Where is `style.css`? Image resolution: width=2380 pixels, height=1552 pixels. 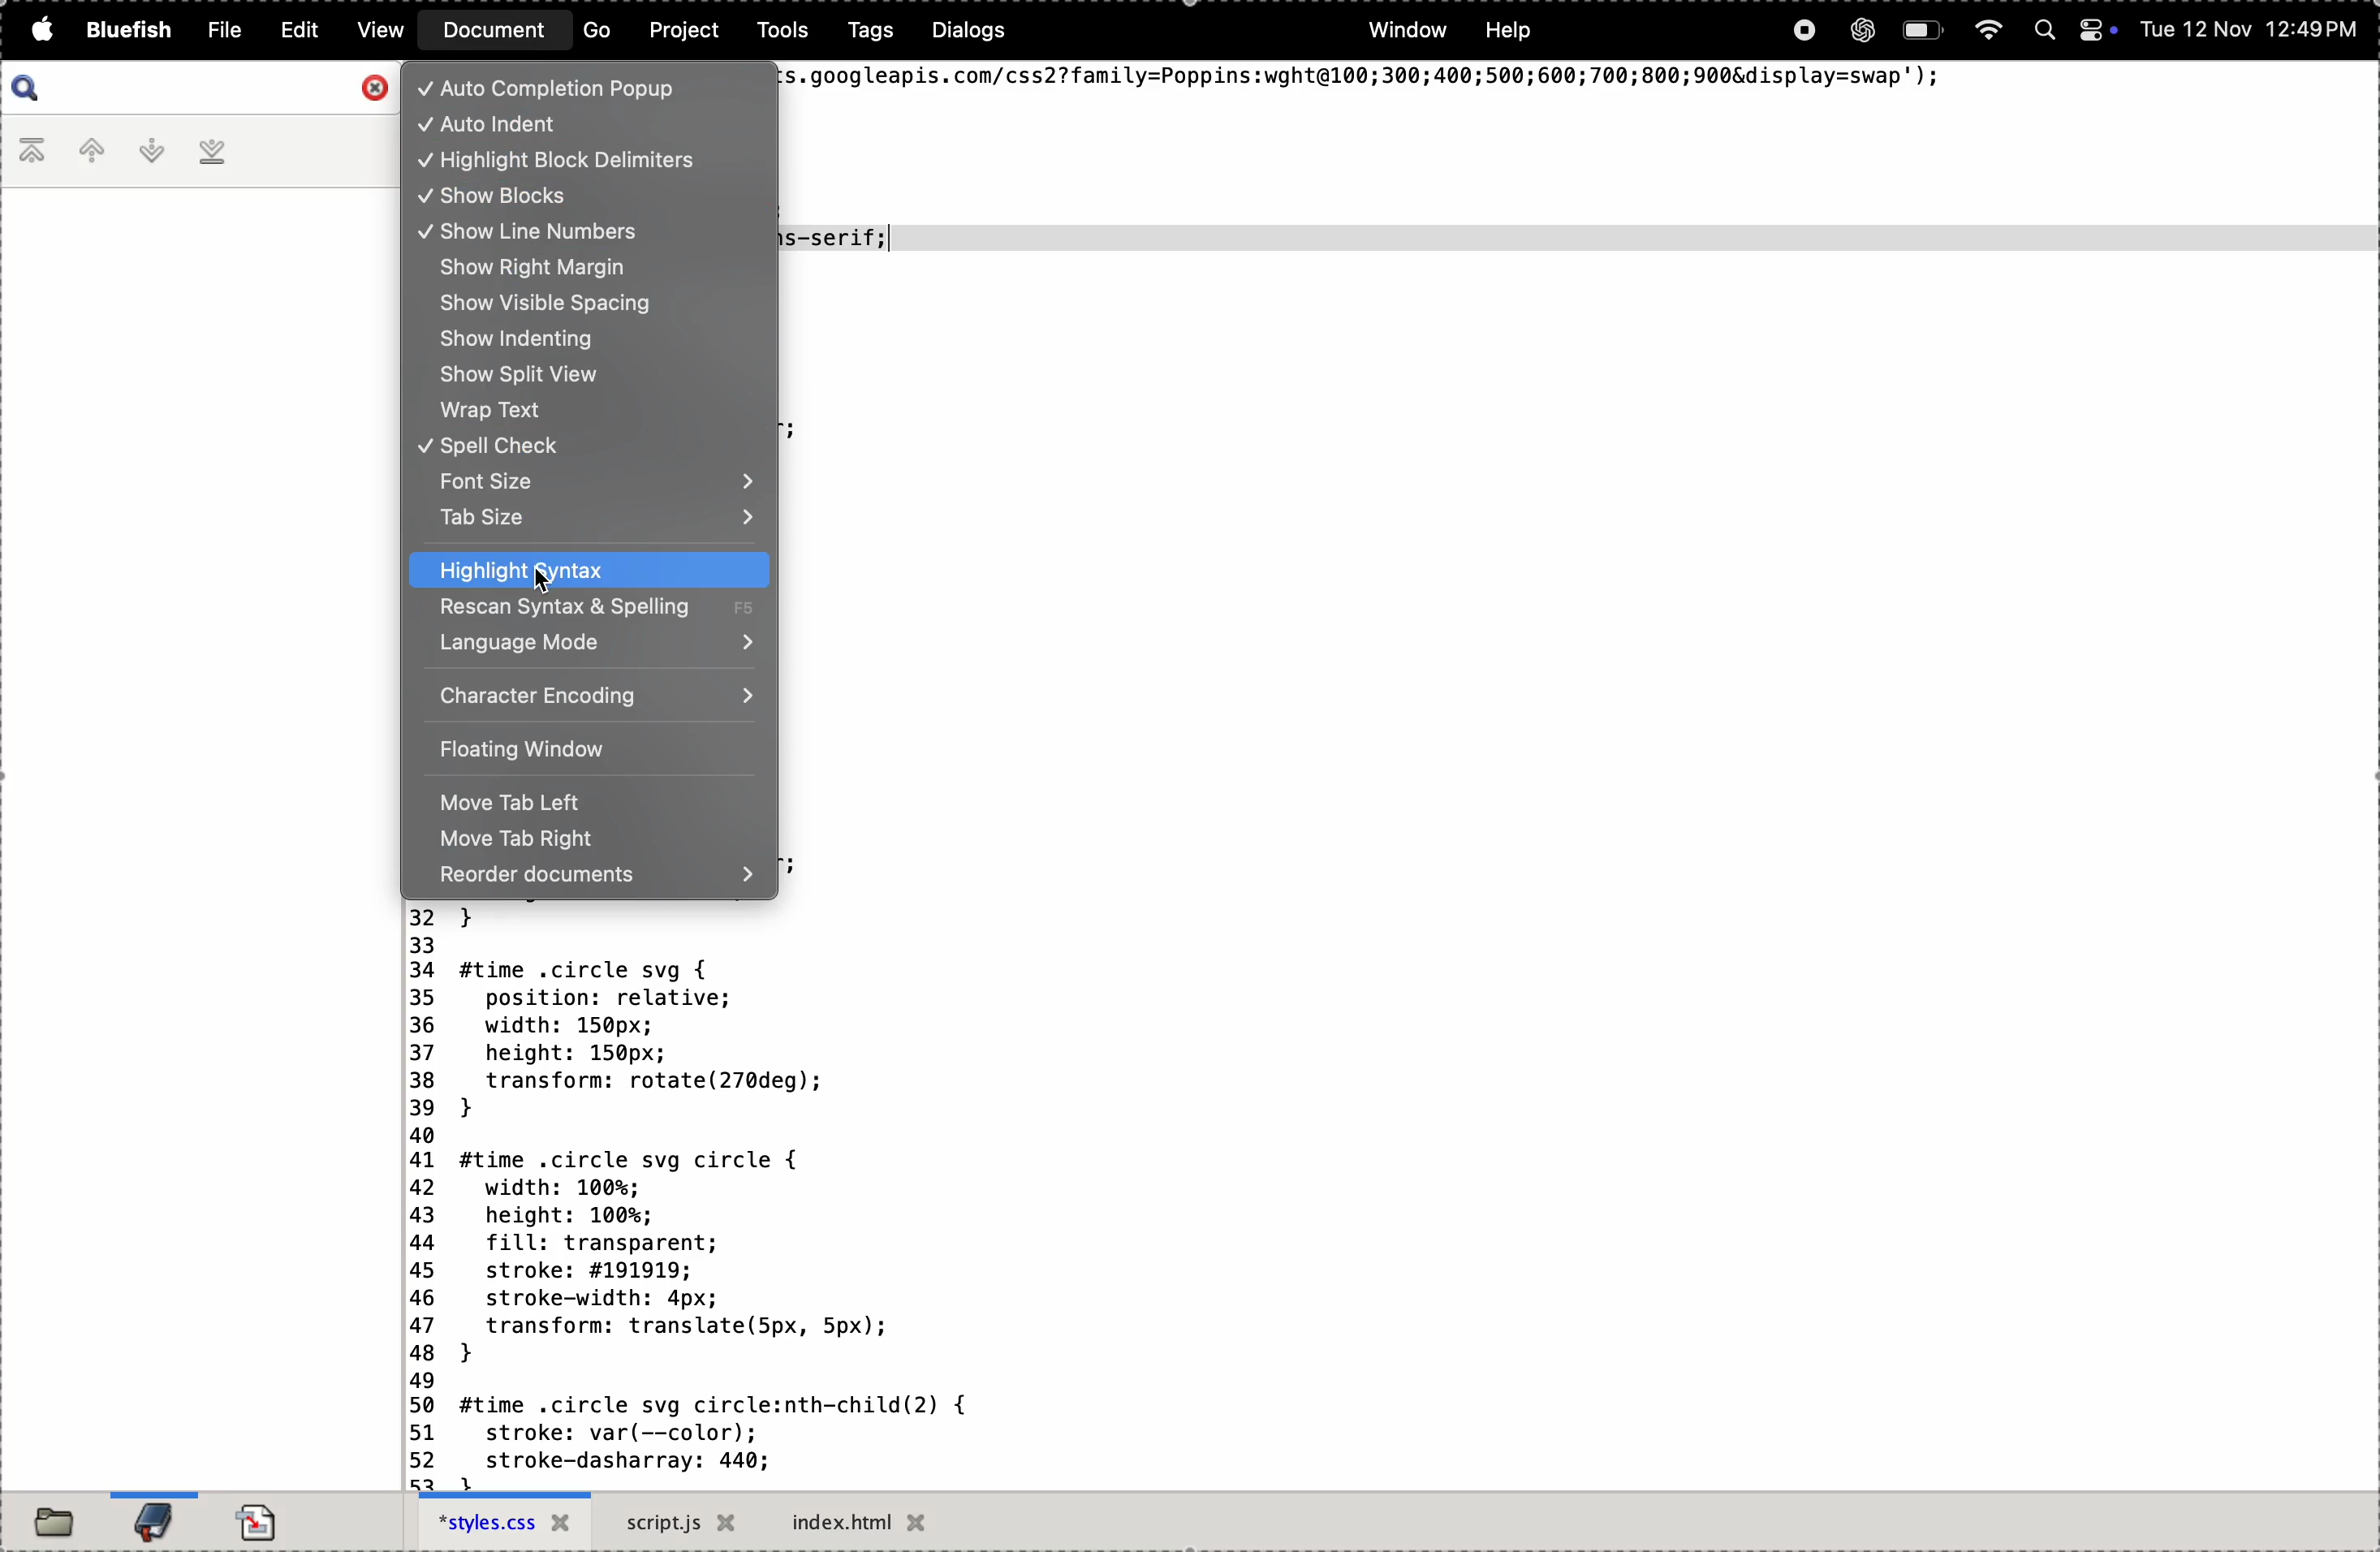 style.css is located at coordinates (503, 1522).